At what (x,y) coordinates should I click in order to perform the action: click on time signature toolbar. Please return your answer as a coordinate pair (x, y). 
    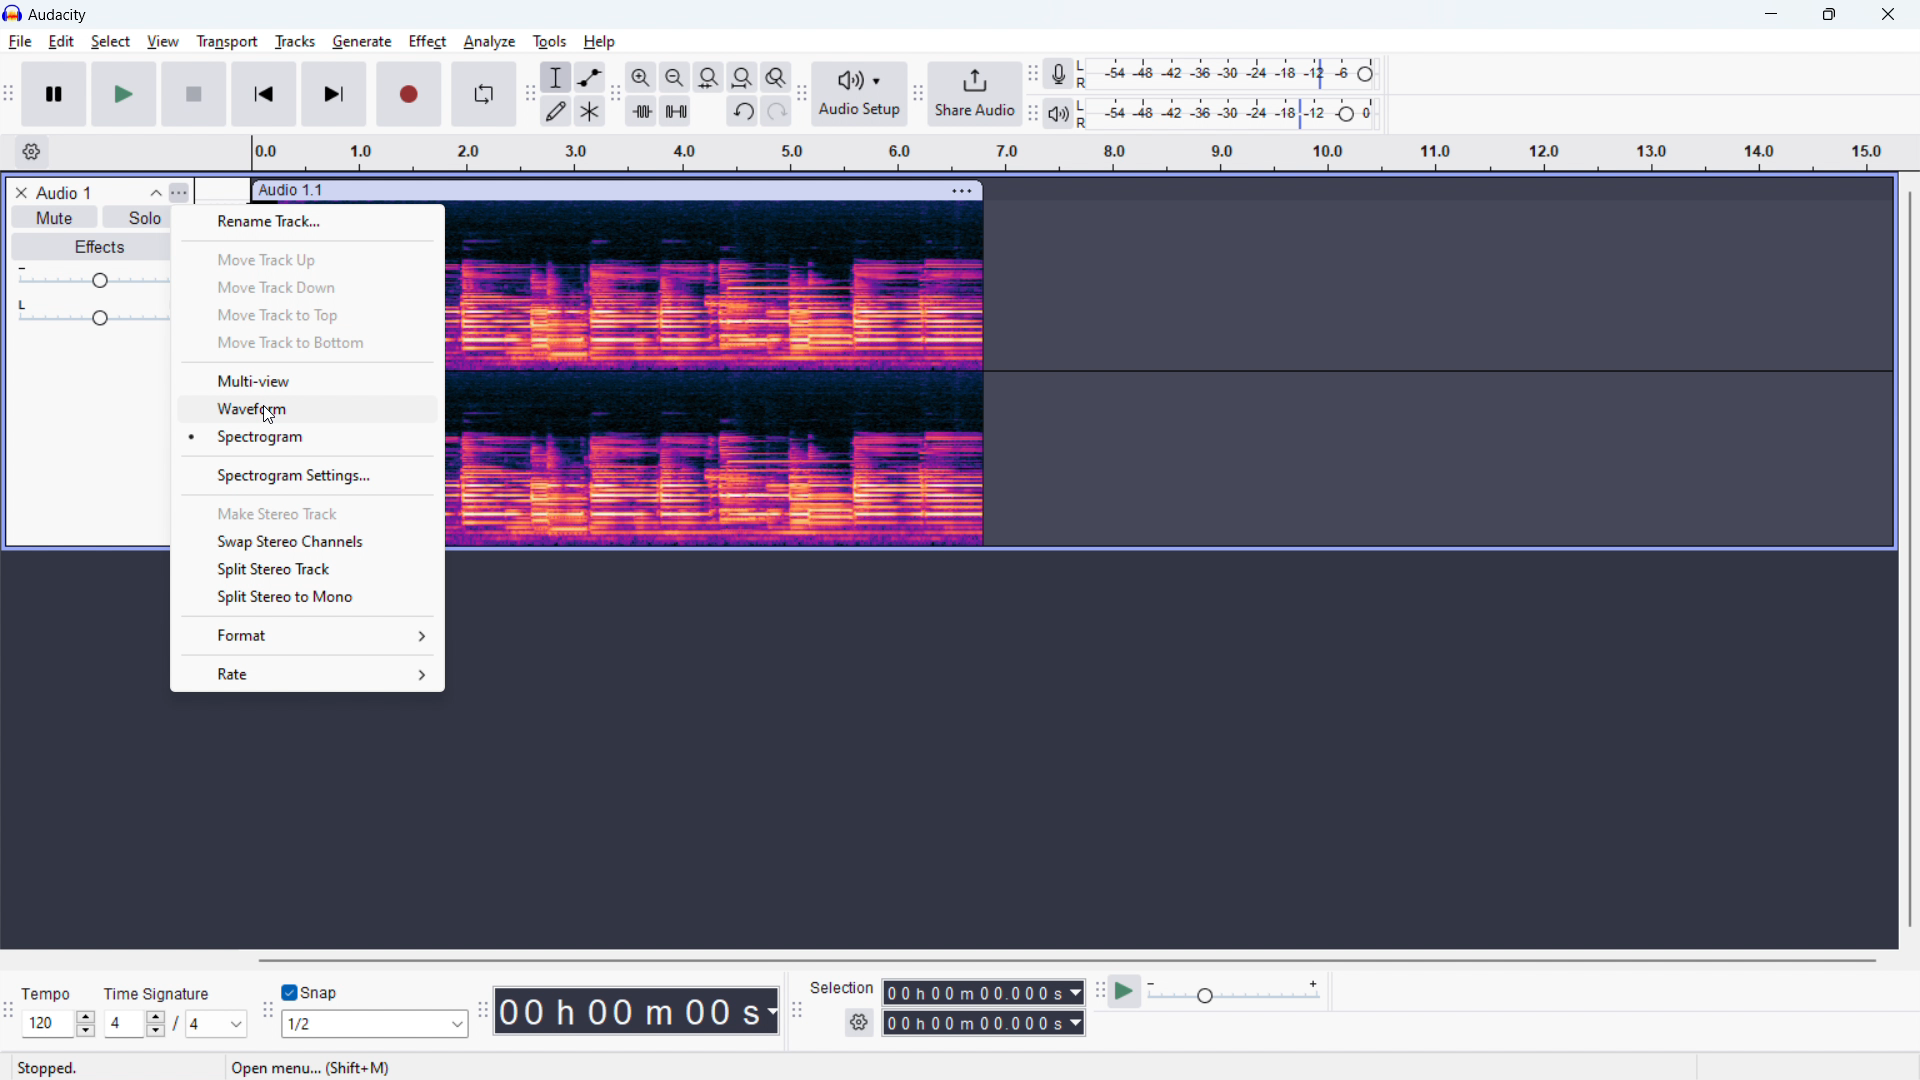
    Looking at the image, I should click on (9, 1014).